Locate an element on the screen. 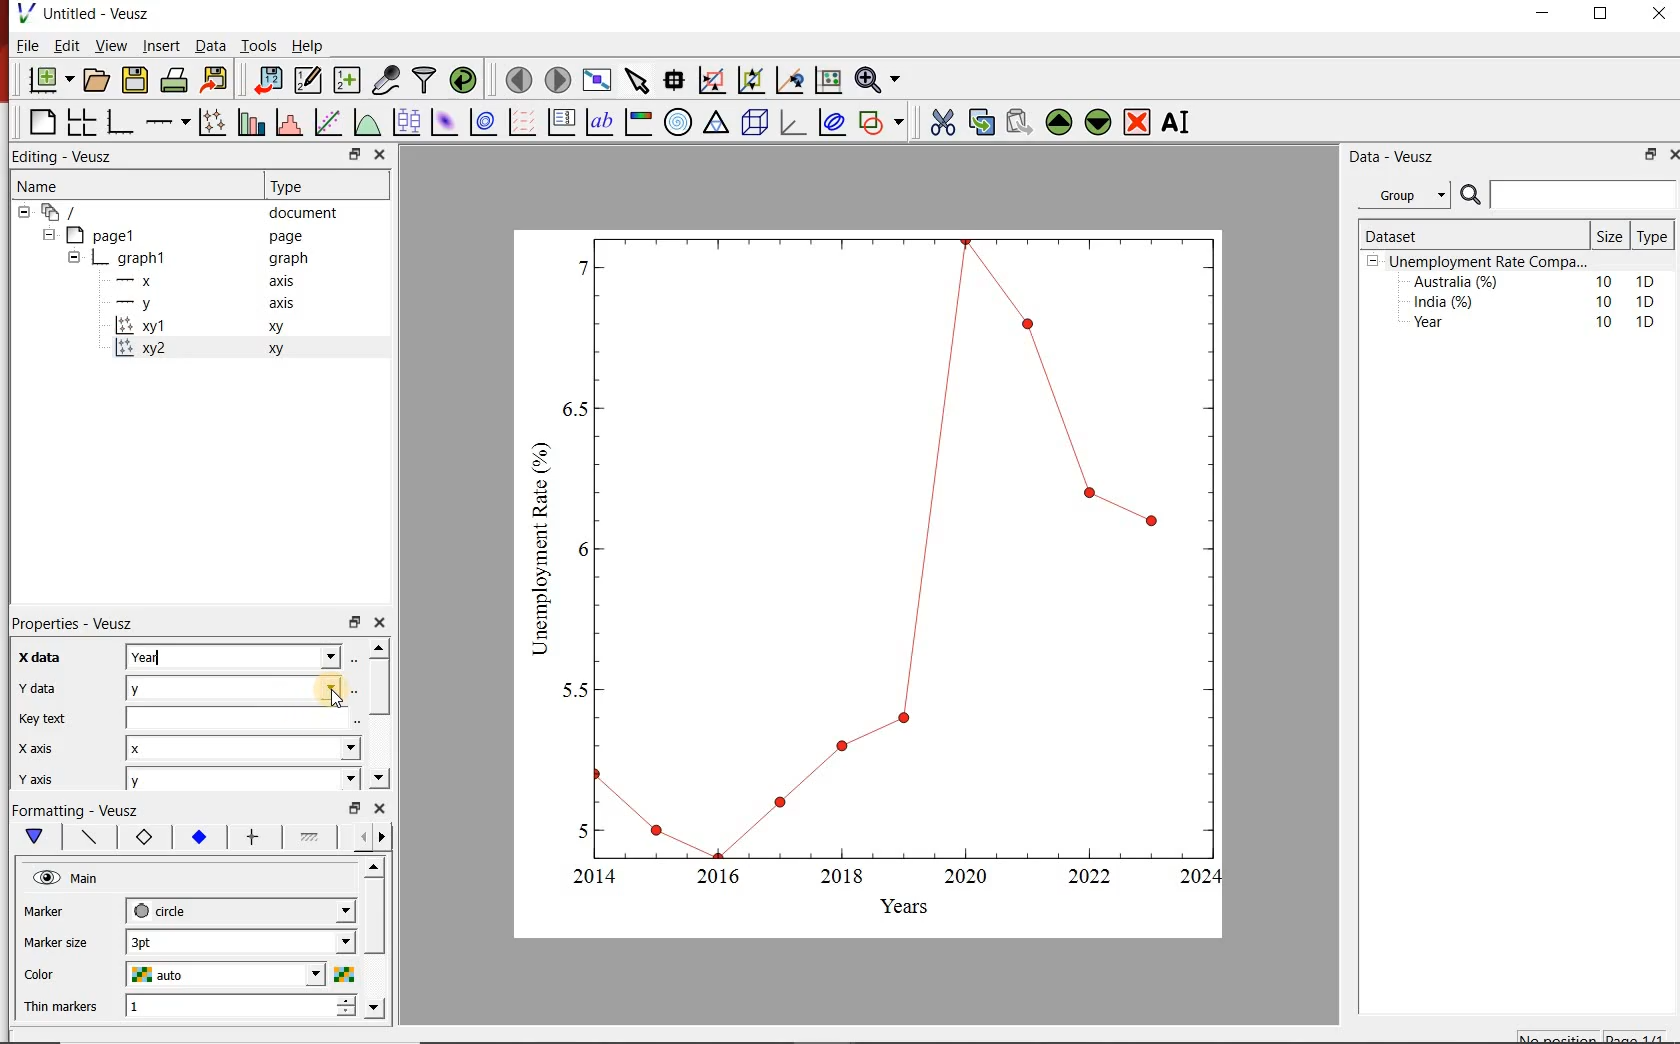  remove the widgets is located at coordinates (1137, 122).